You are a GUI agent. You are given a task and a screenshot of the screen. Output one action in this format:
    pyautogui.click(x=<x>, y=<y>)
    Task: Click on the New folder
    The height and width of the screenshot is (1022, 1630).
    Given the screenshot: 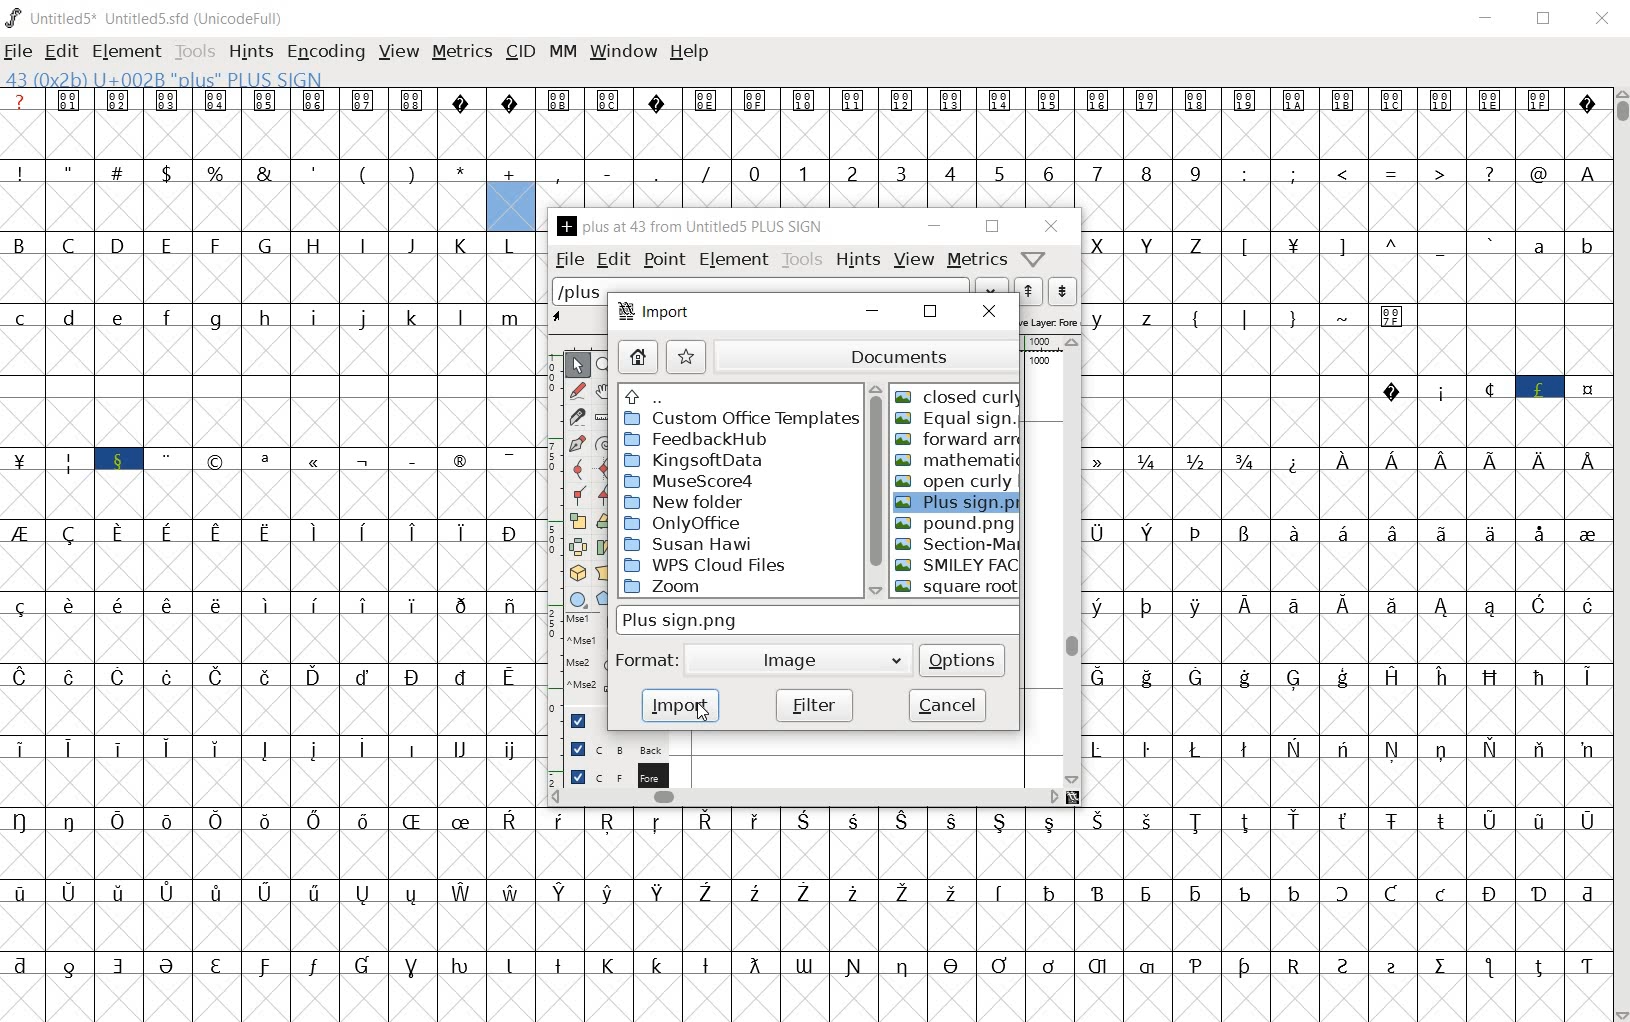 What is the action you would take?
    pyautogui.click(x=686, y=502)
    